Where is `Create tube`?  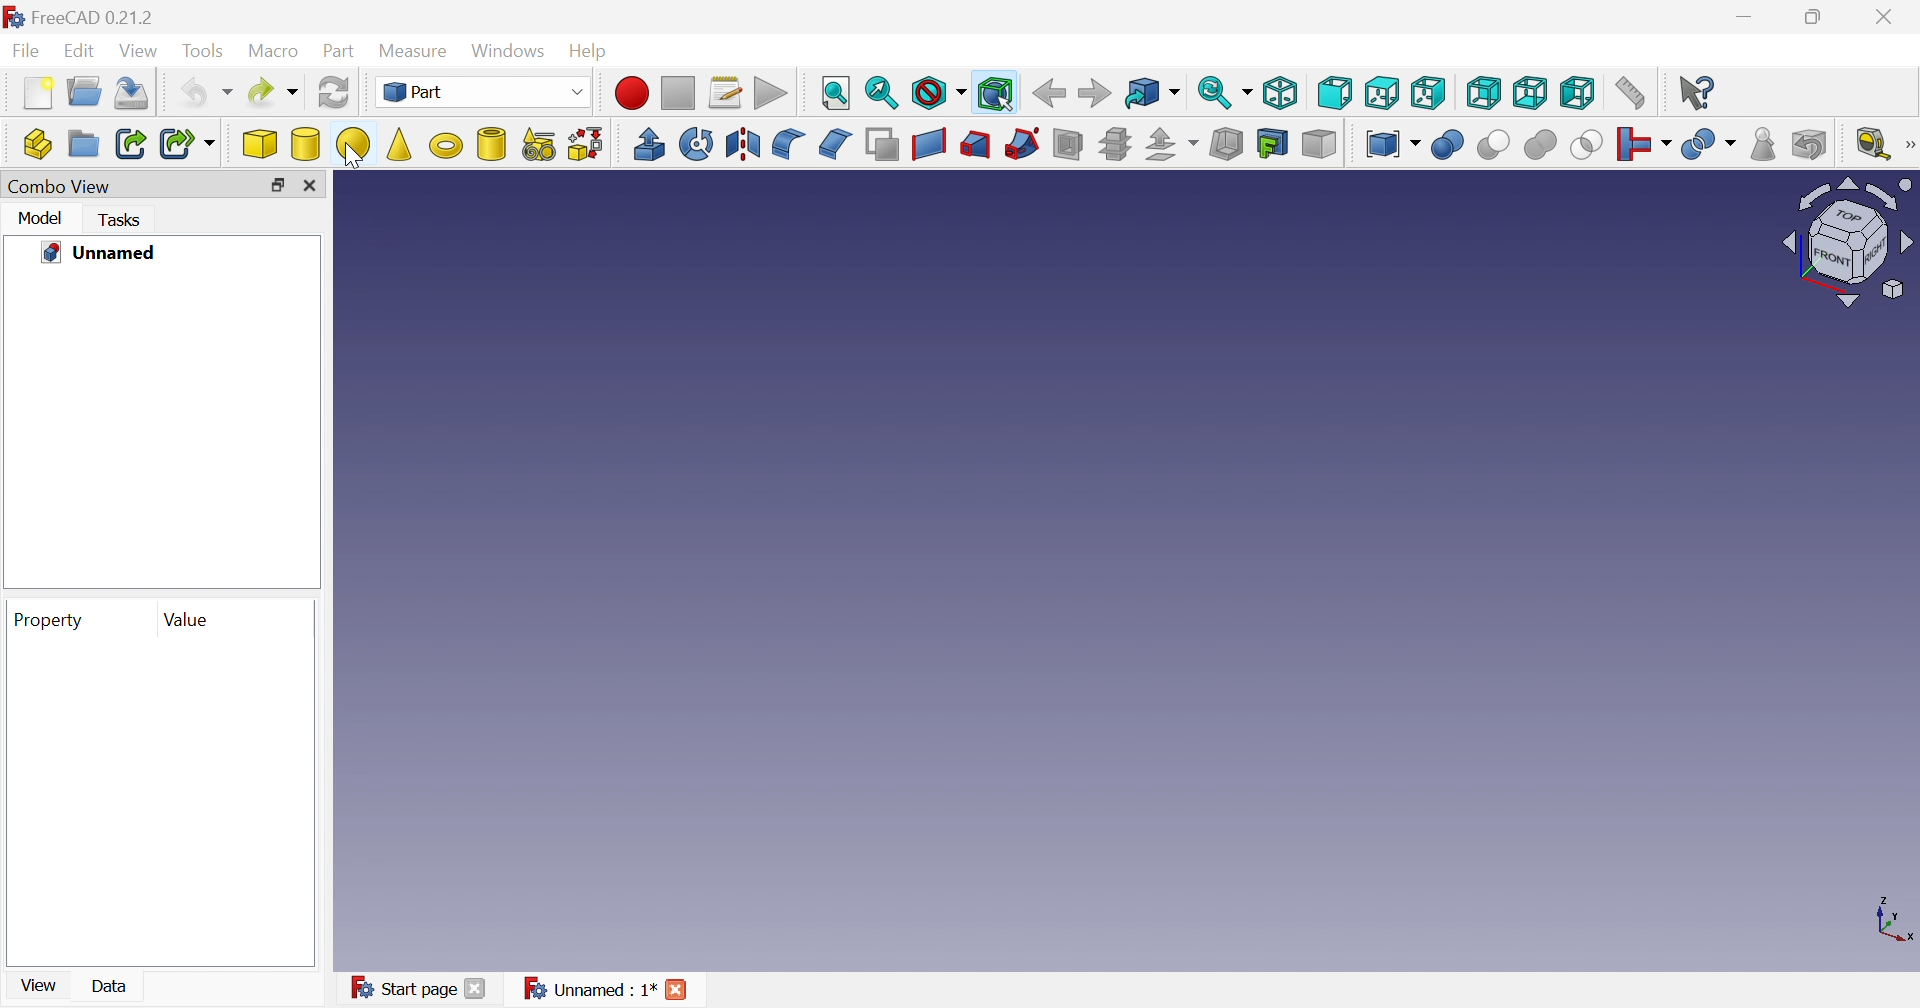
Create tube is located at coordinates (493, 145).